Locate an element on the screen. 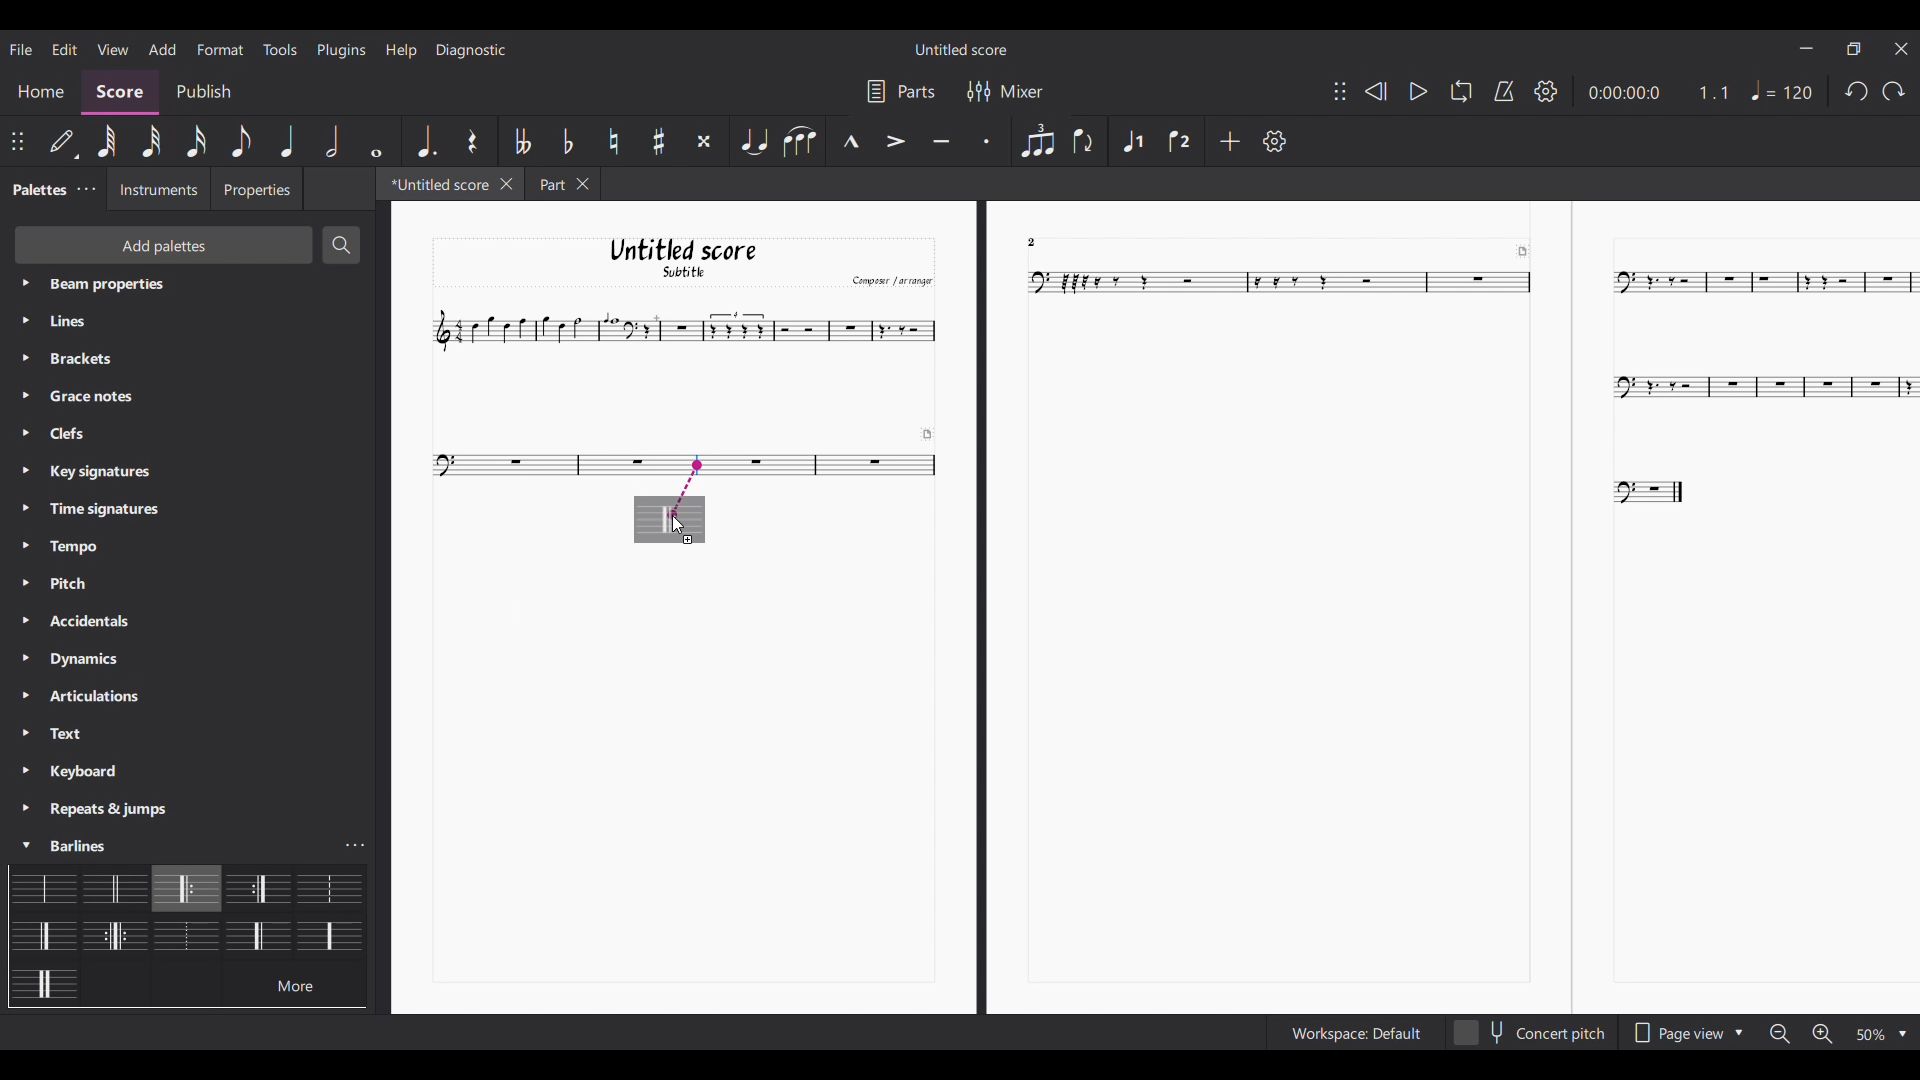 Image resolution: width=1920 pixels, height=1080 pixels. Play is located at coordinates (1418, 91).